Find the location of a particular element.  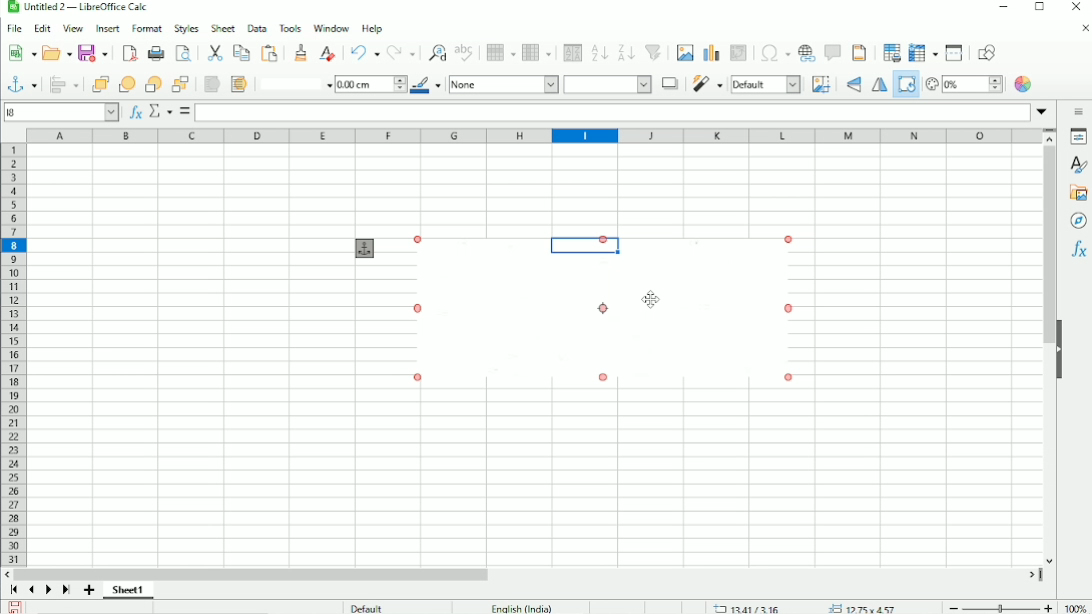

Export as PDF is located at coordinates (129, 53).